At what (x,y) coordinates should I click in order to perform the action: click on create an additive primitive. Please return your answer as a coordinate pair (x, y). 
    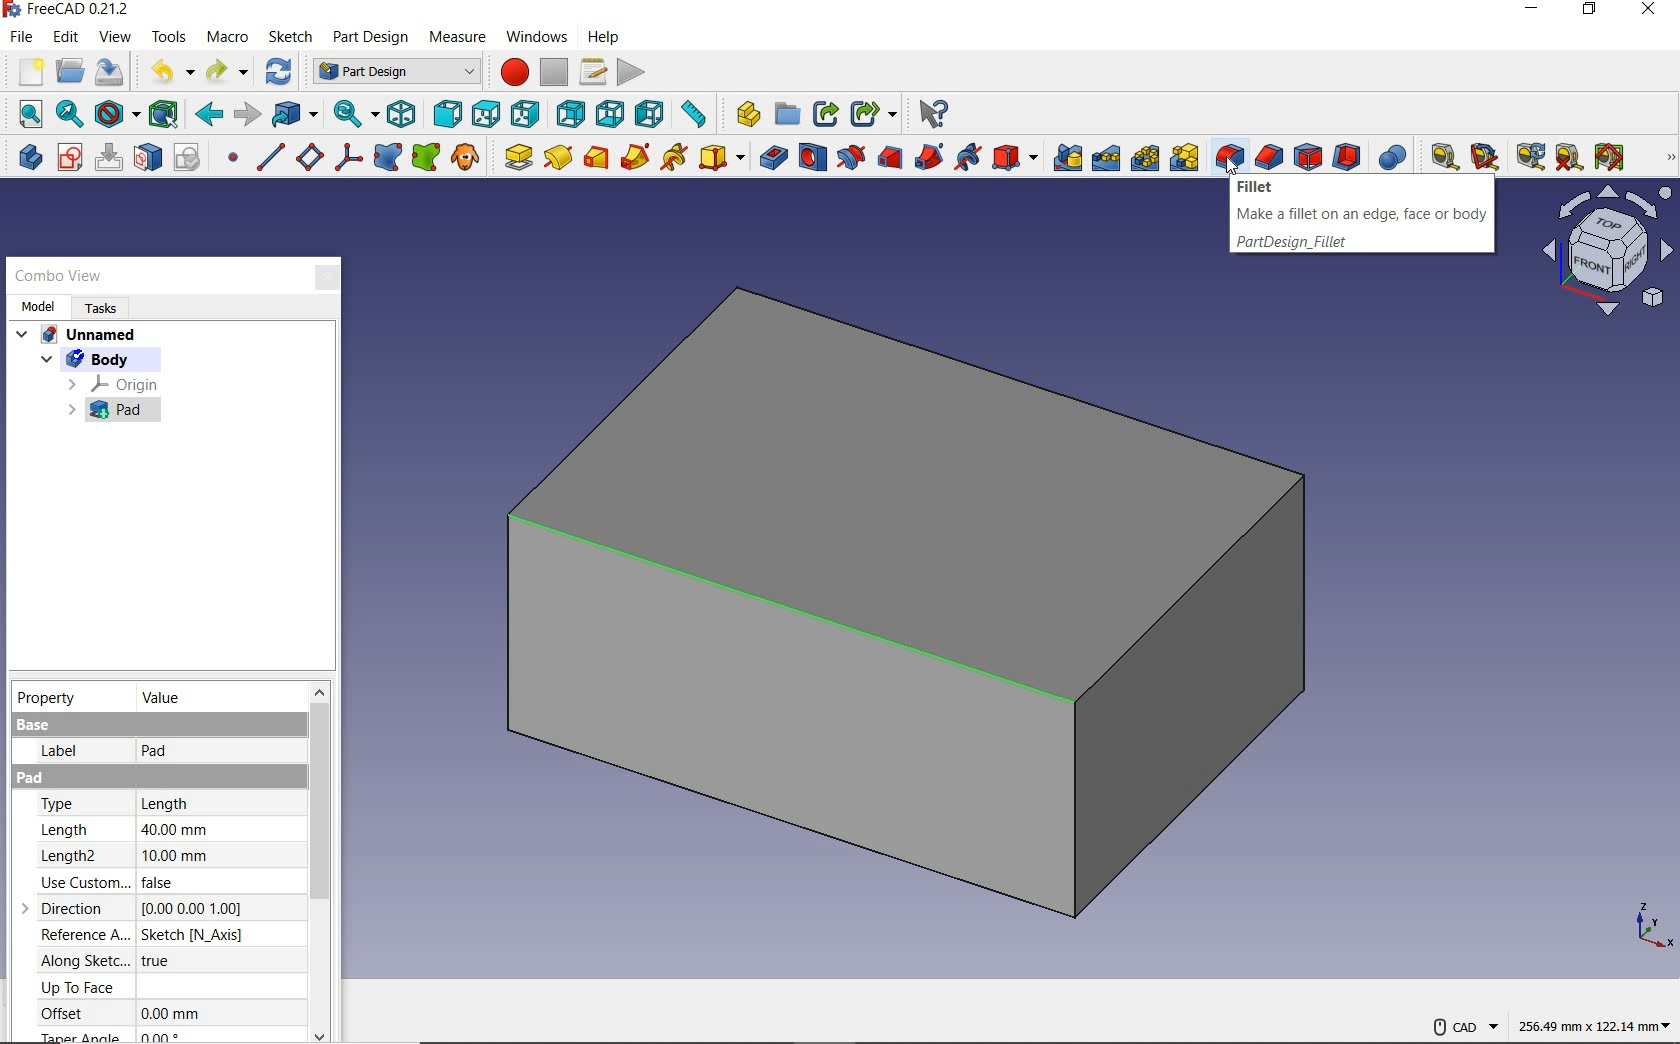
    Looking at the image, I should click on (722, 159).